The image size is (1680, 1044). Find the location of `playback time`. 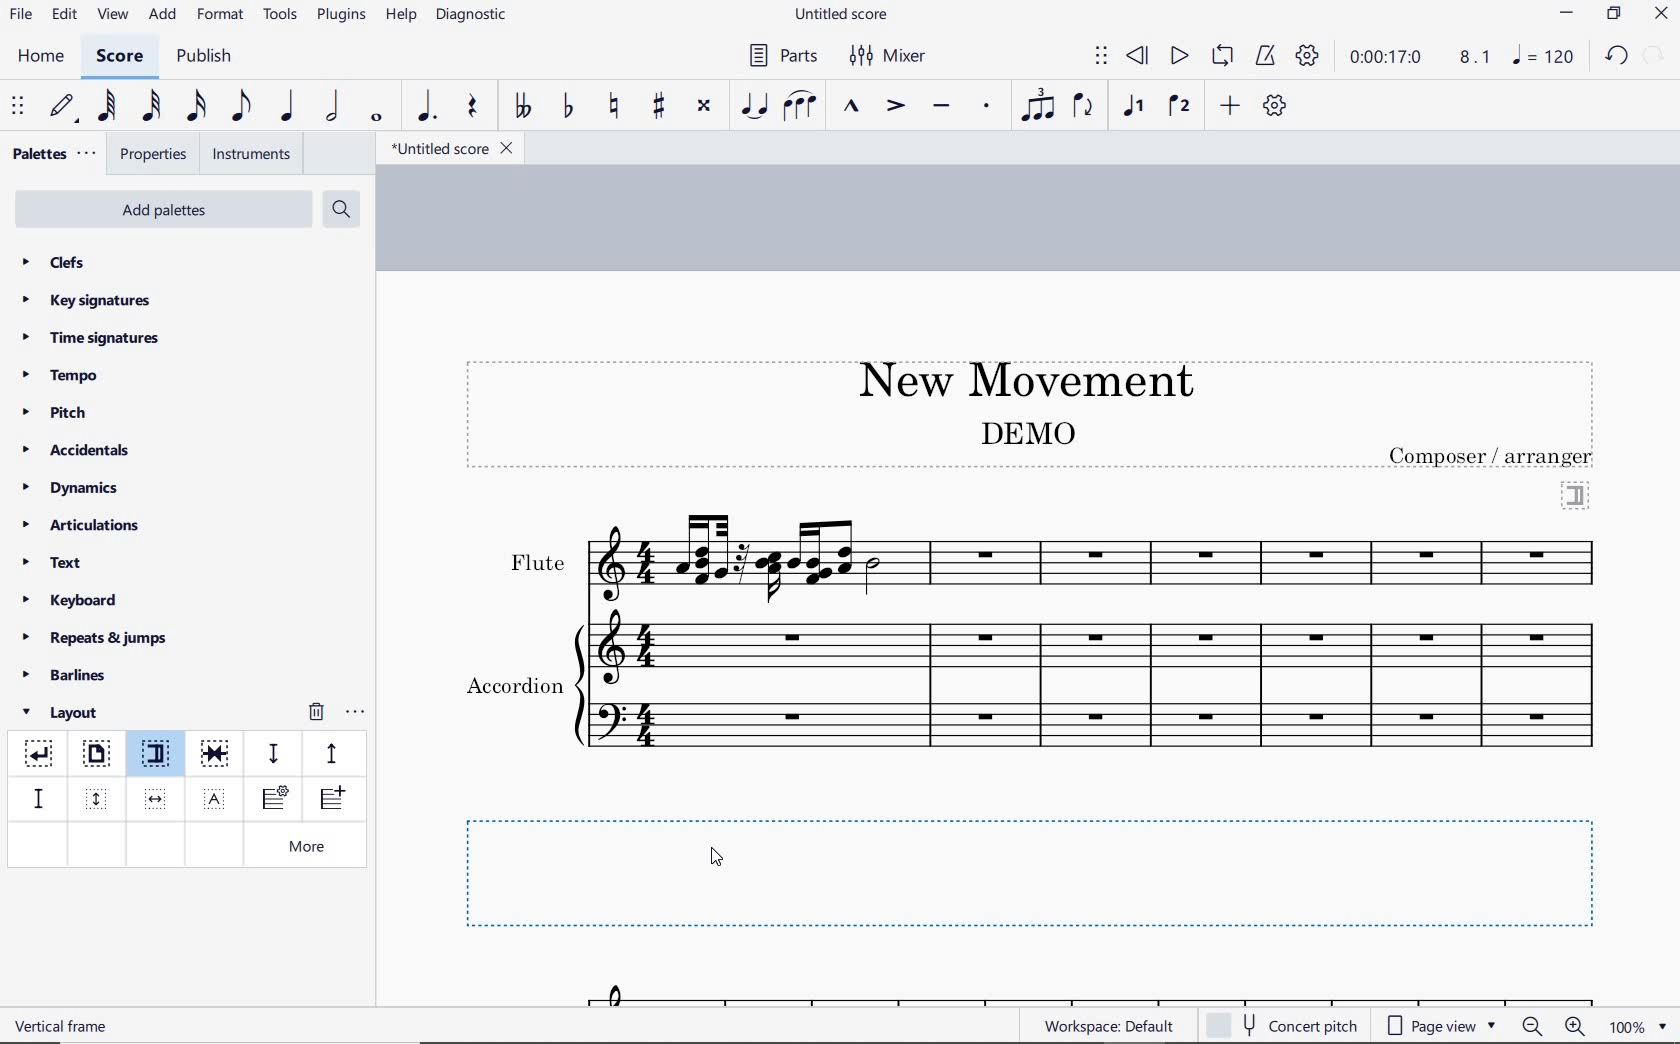

playback time is located at coordinates (1386, 57).